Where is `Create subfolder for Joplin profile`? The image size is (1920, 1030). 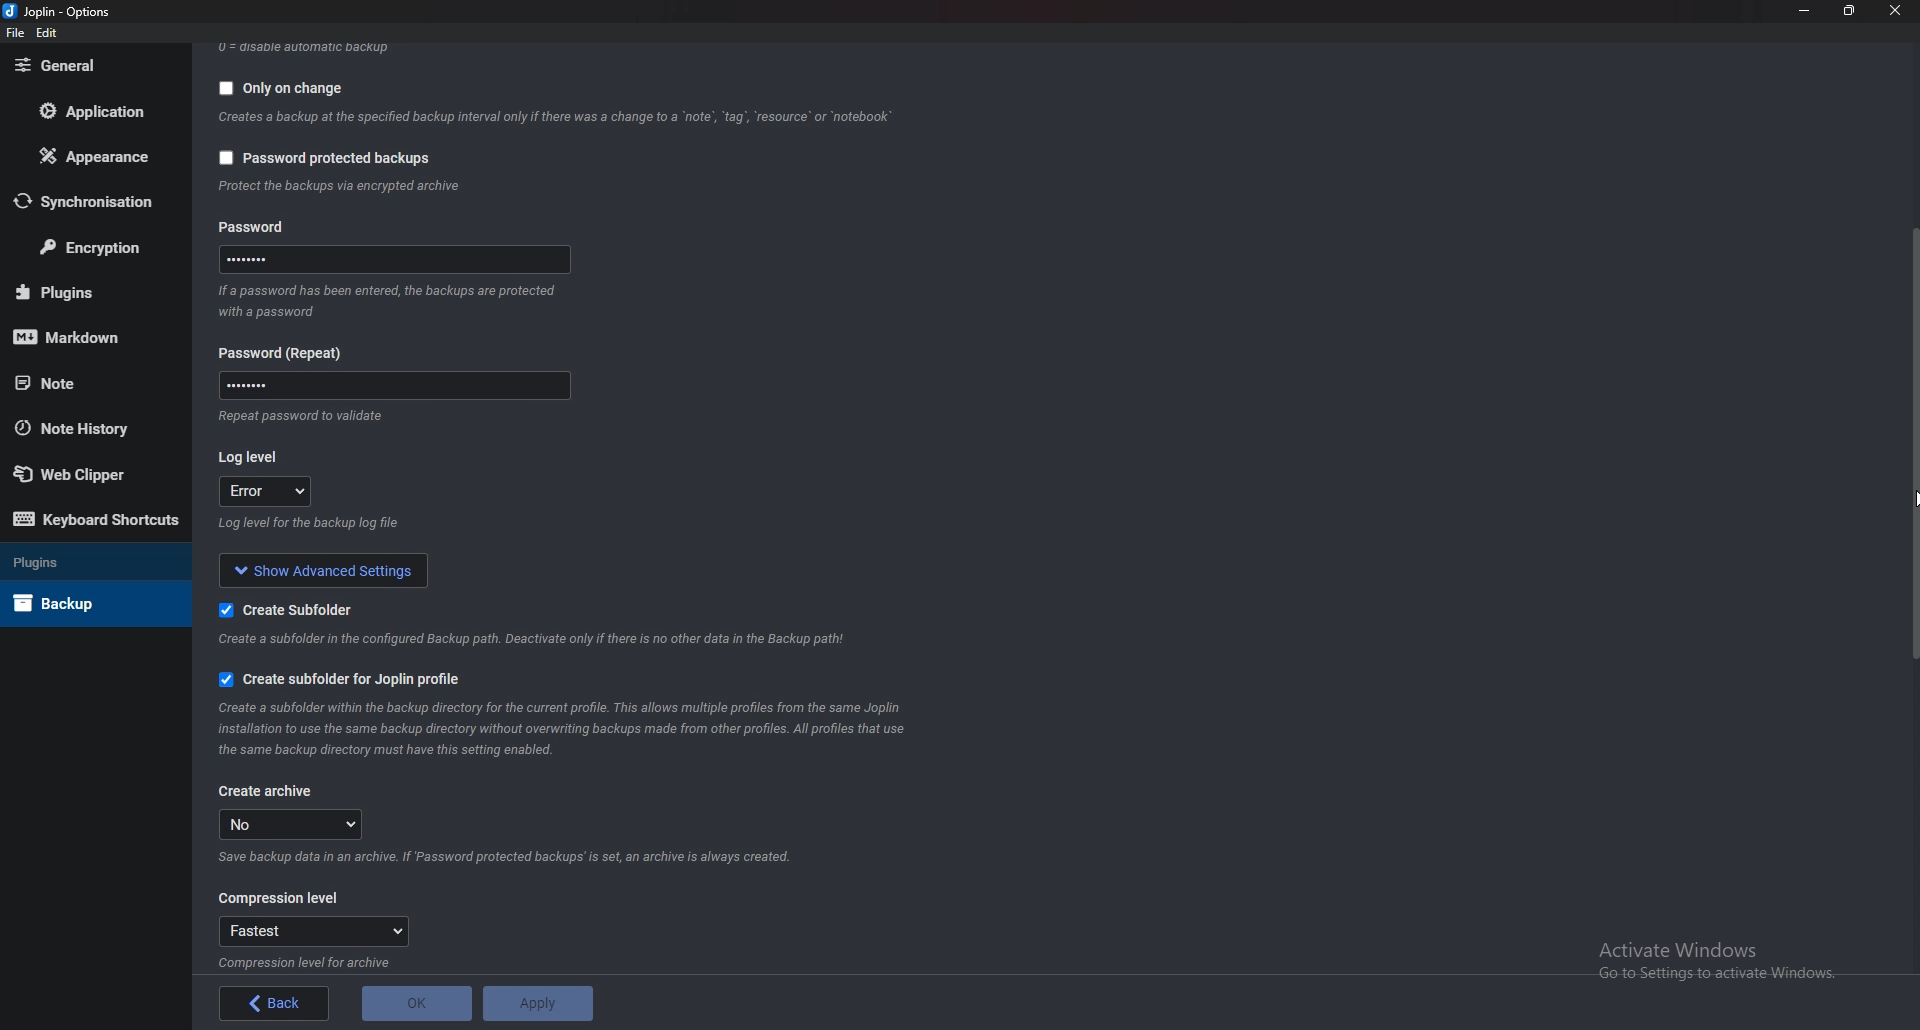
Create subfolder for Joplin profile is located at coordinates (342, 681).